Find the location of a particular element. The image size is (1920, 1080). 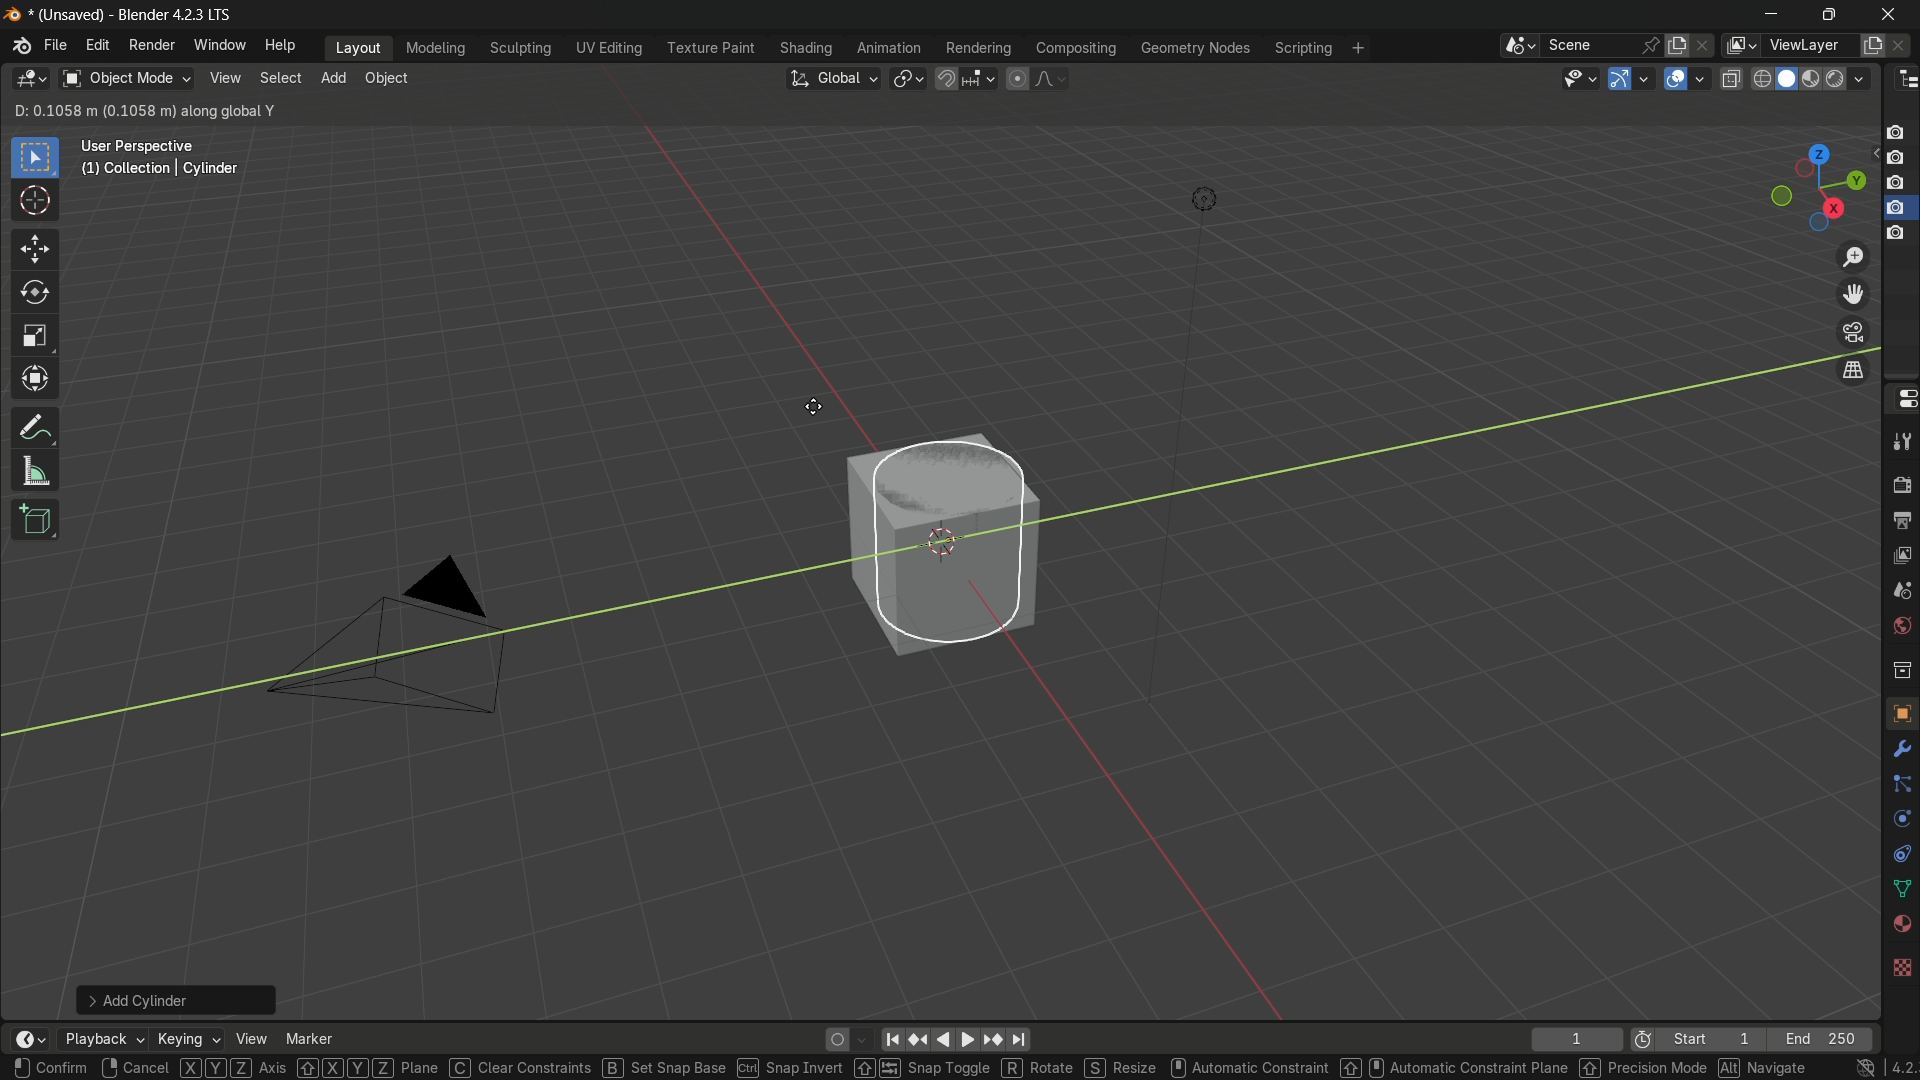

uv editing menu is located at coordinates (610, 49).